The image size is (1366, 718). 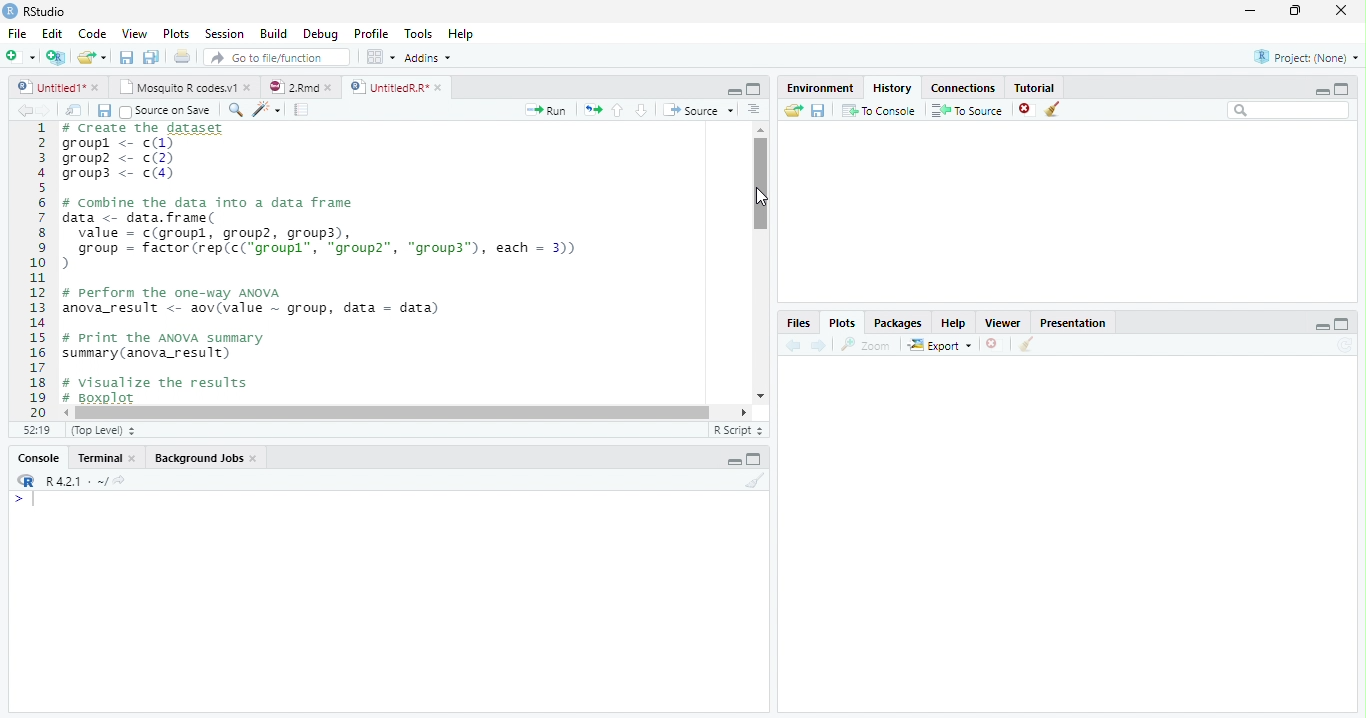 What do you see at coordinates (429, 59) in the screenshot?
I see `Addins` at bounding box center [429, 59].